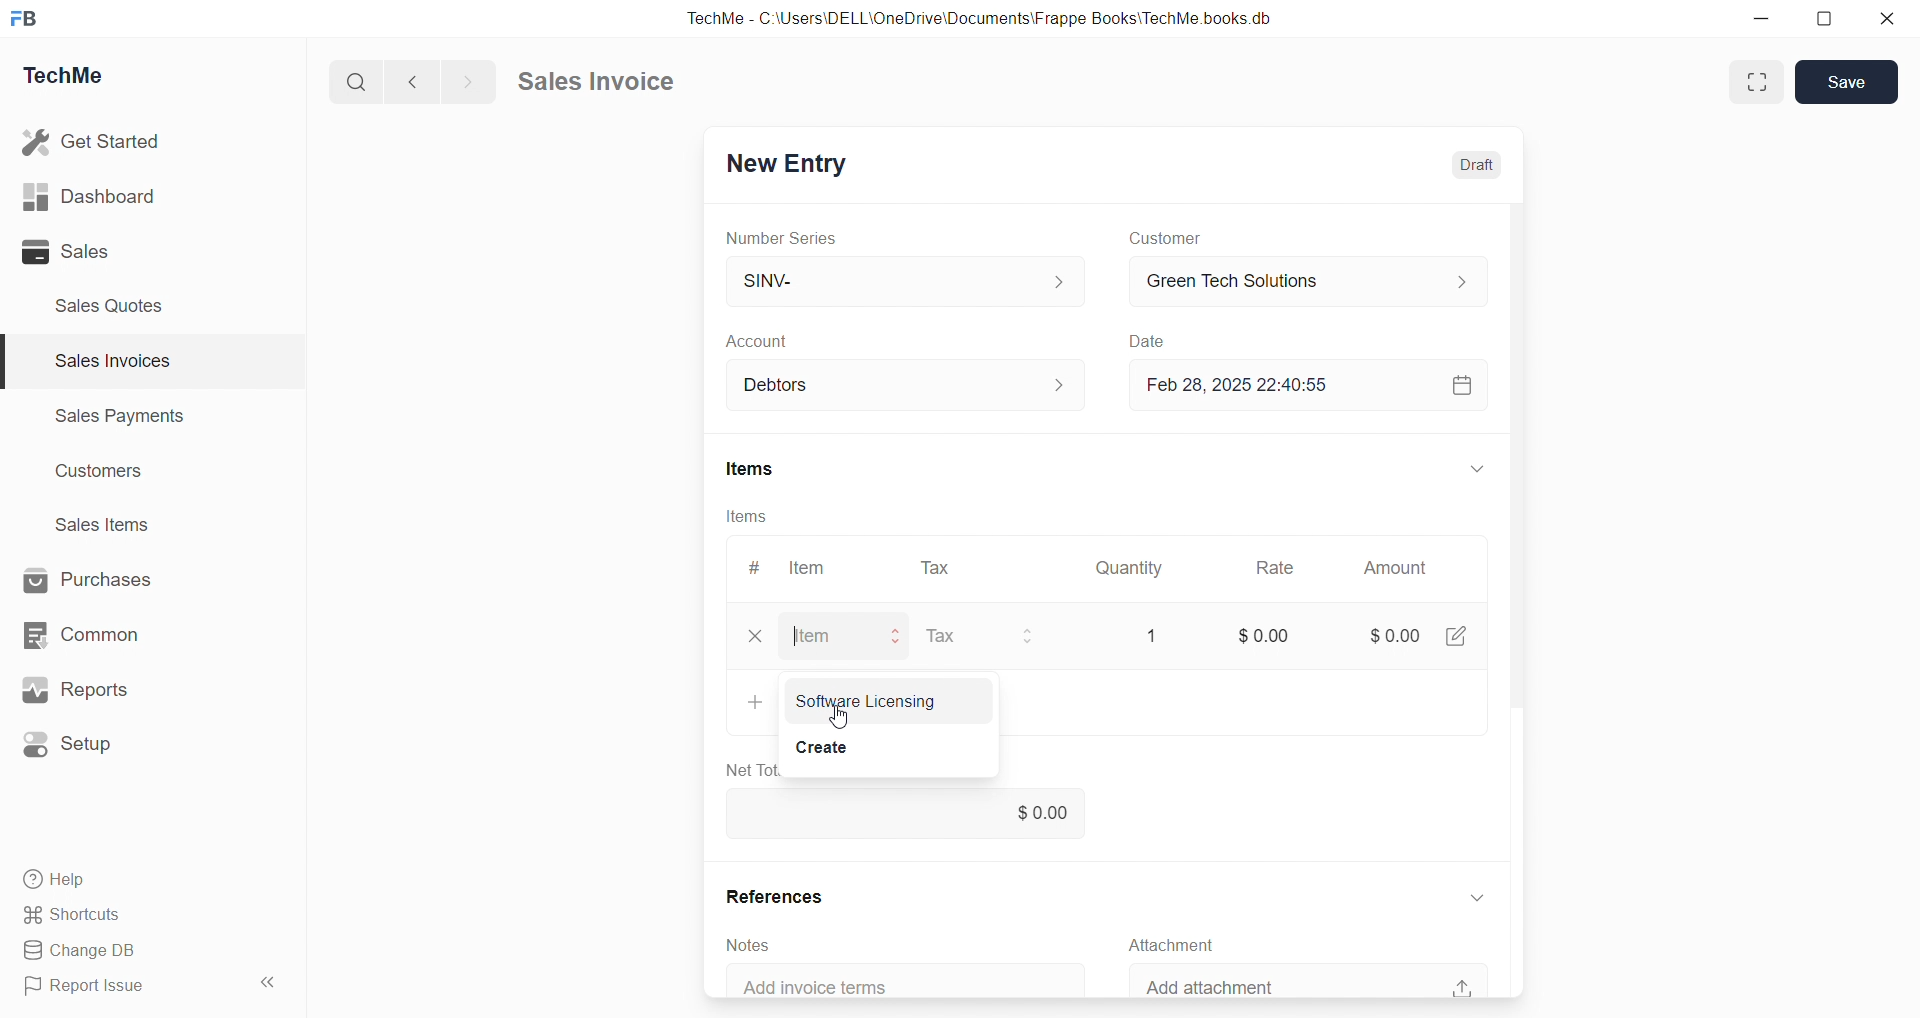 This screenshot has height=1018, width=1920. Describe the element at coordinates (1247, 385) in the screenshot. I see `Feb 28, 2025 22:40:55` at that location.